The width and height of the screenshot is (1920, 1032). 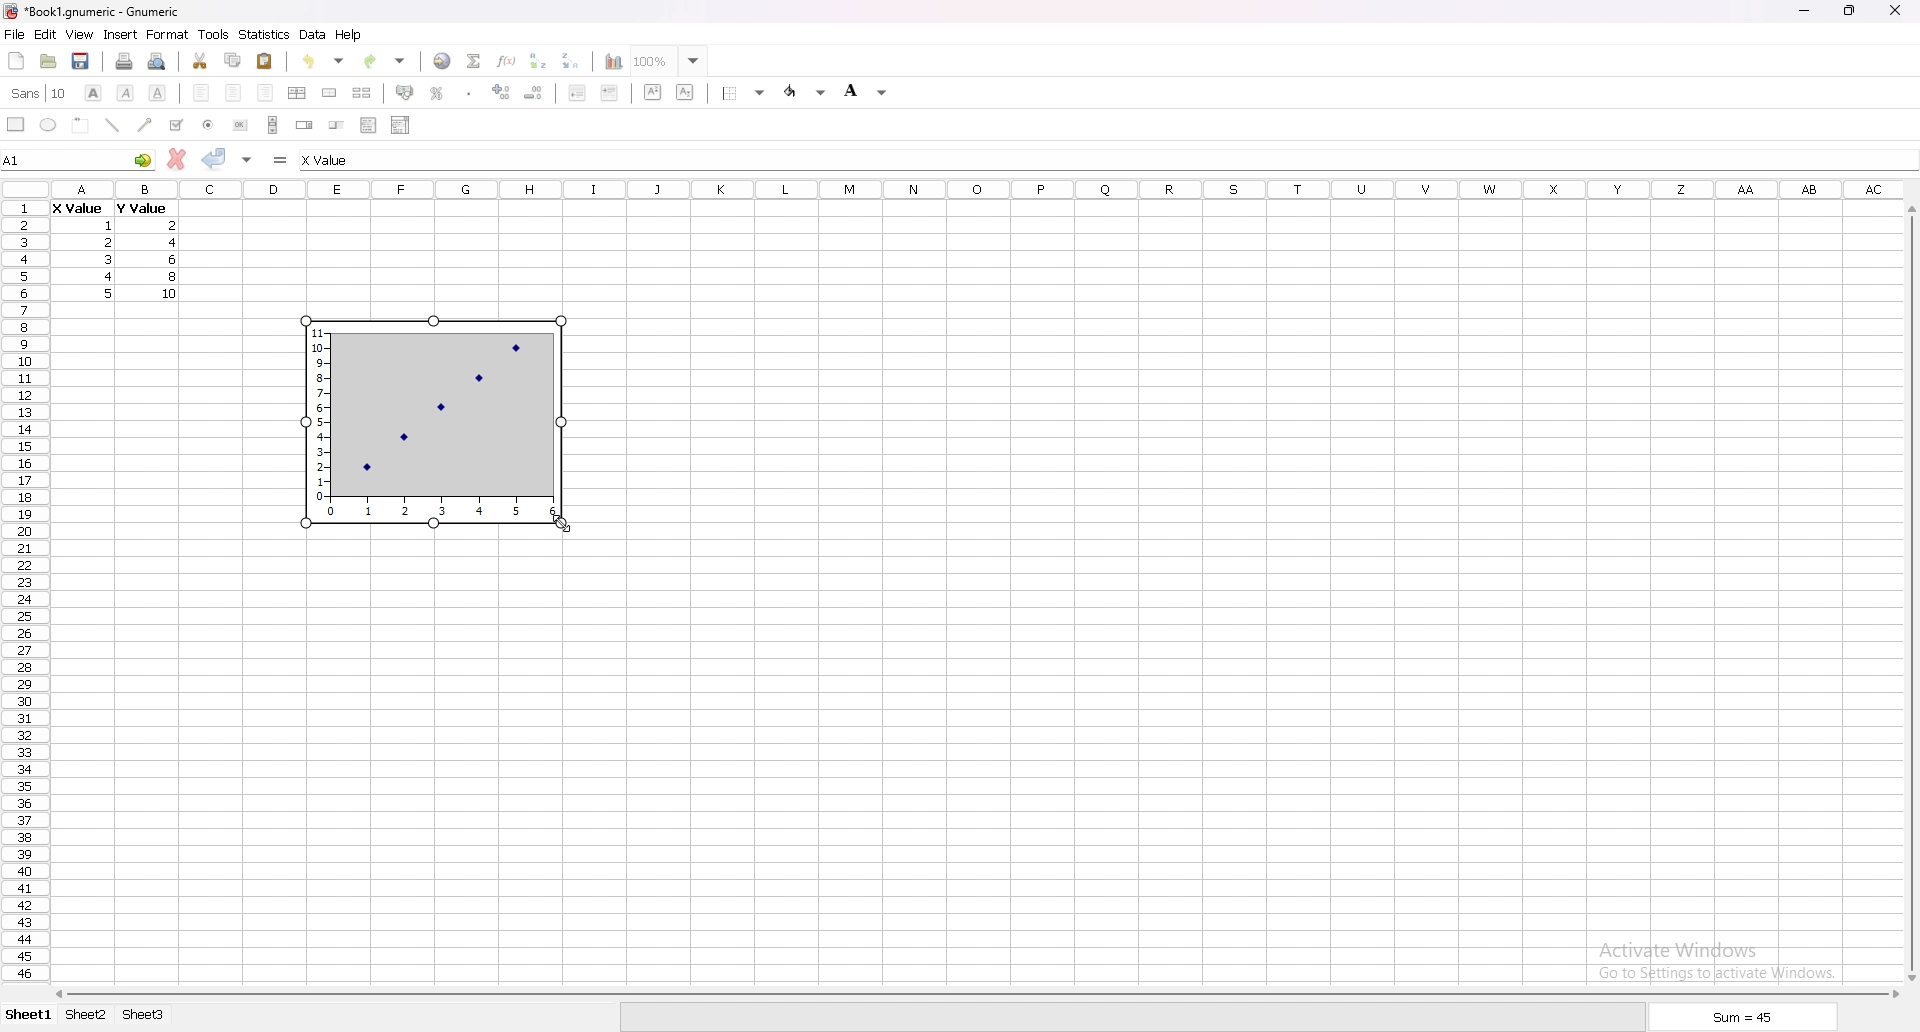 What do you see at coordinates (282, 159) in the screenshot?
I see `formula` at bounding box center [282, 159].